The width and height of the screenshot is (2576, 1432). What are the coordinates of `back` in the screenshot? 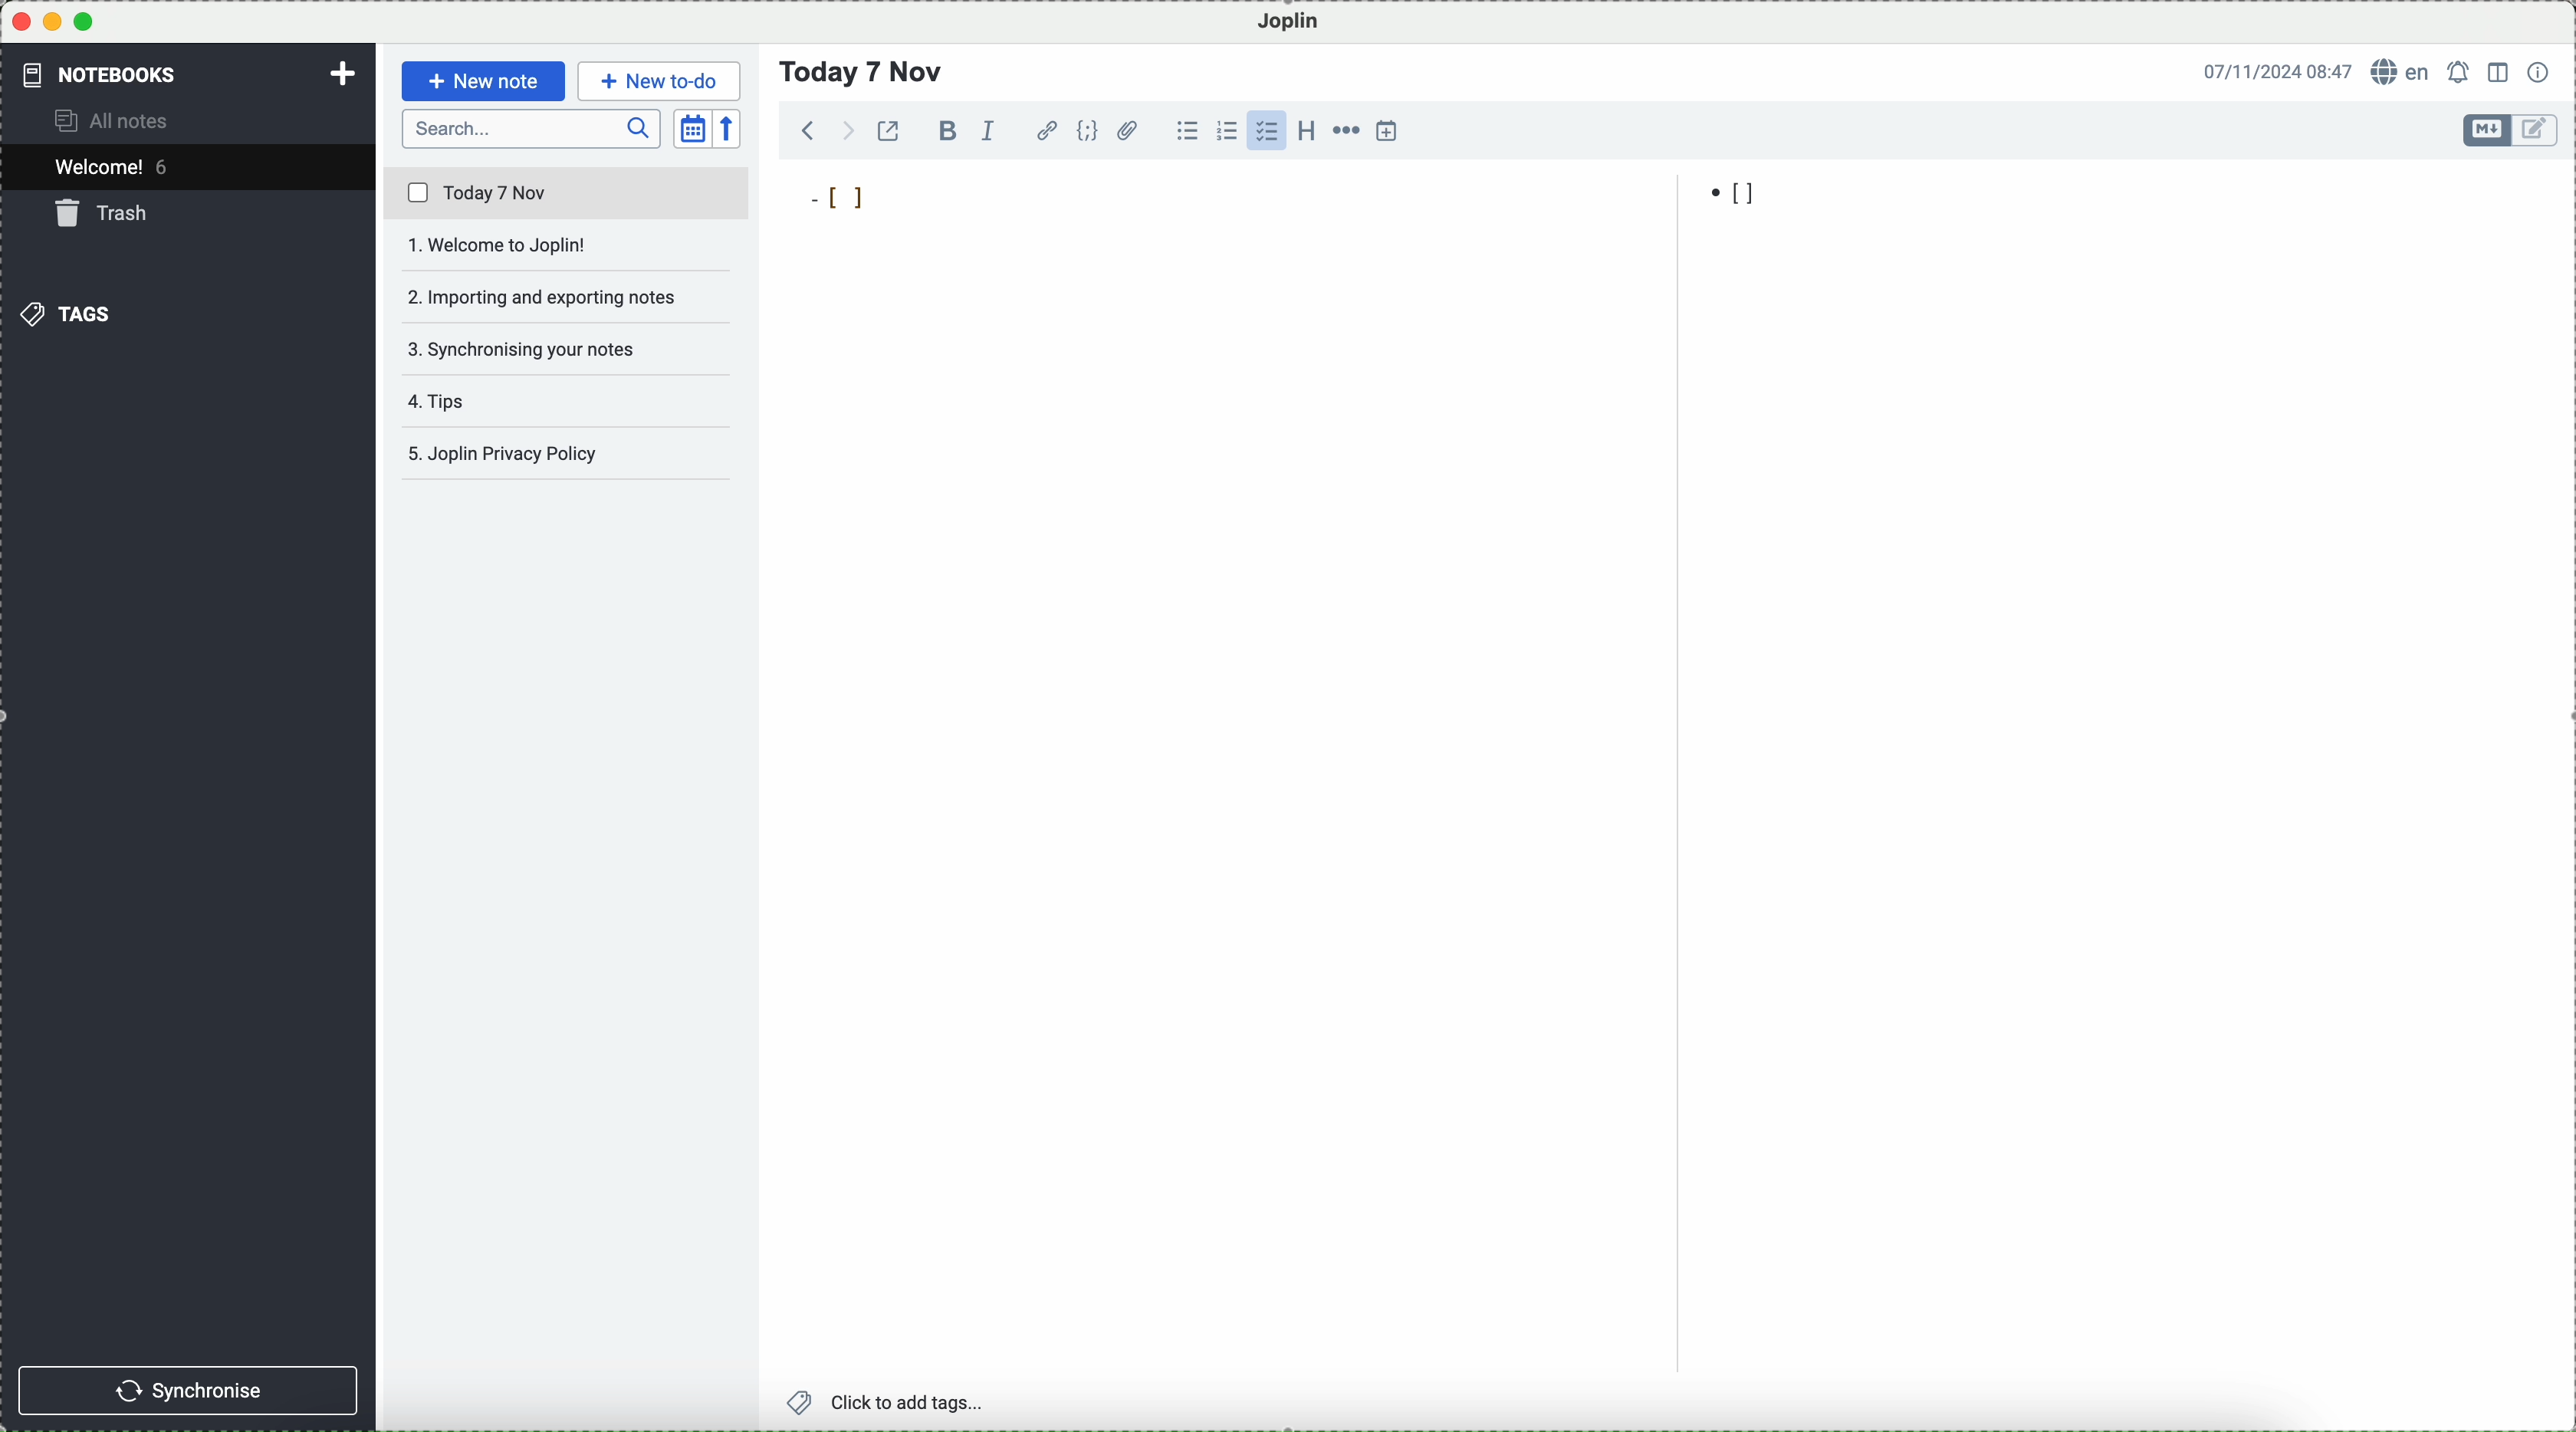 It's located at (809, 129).